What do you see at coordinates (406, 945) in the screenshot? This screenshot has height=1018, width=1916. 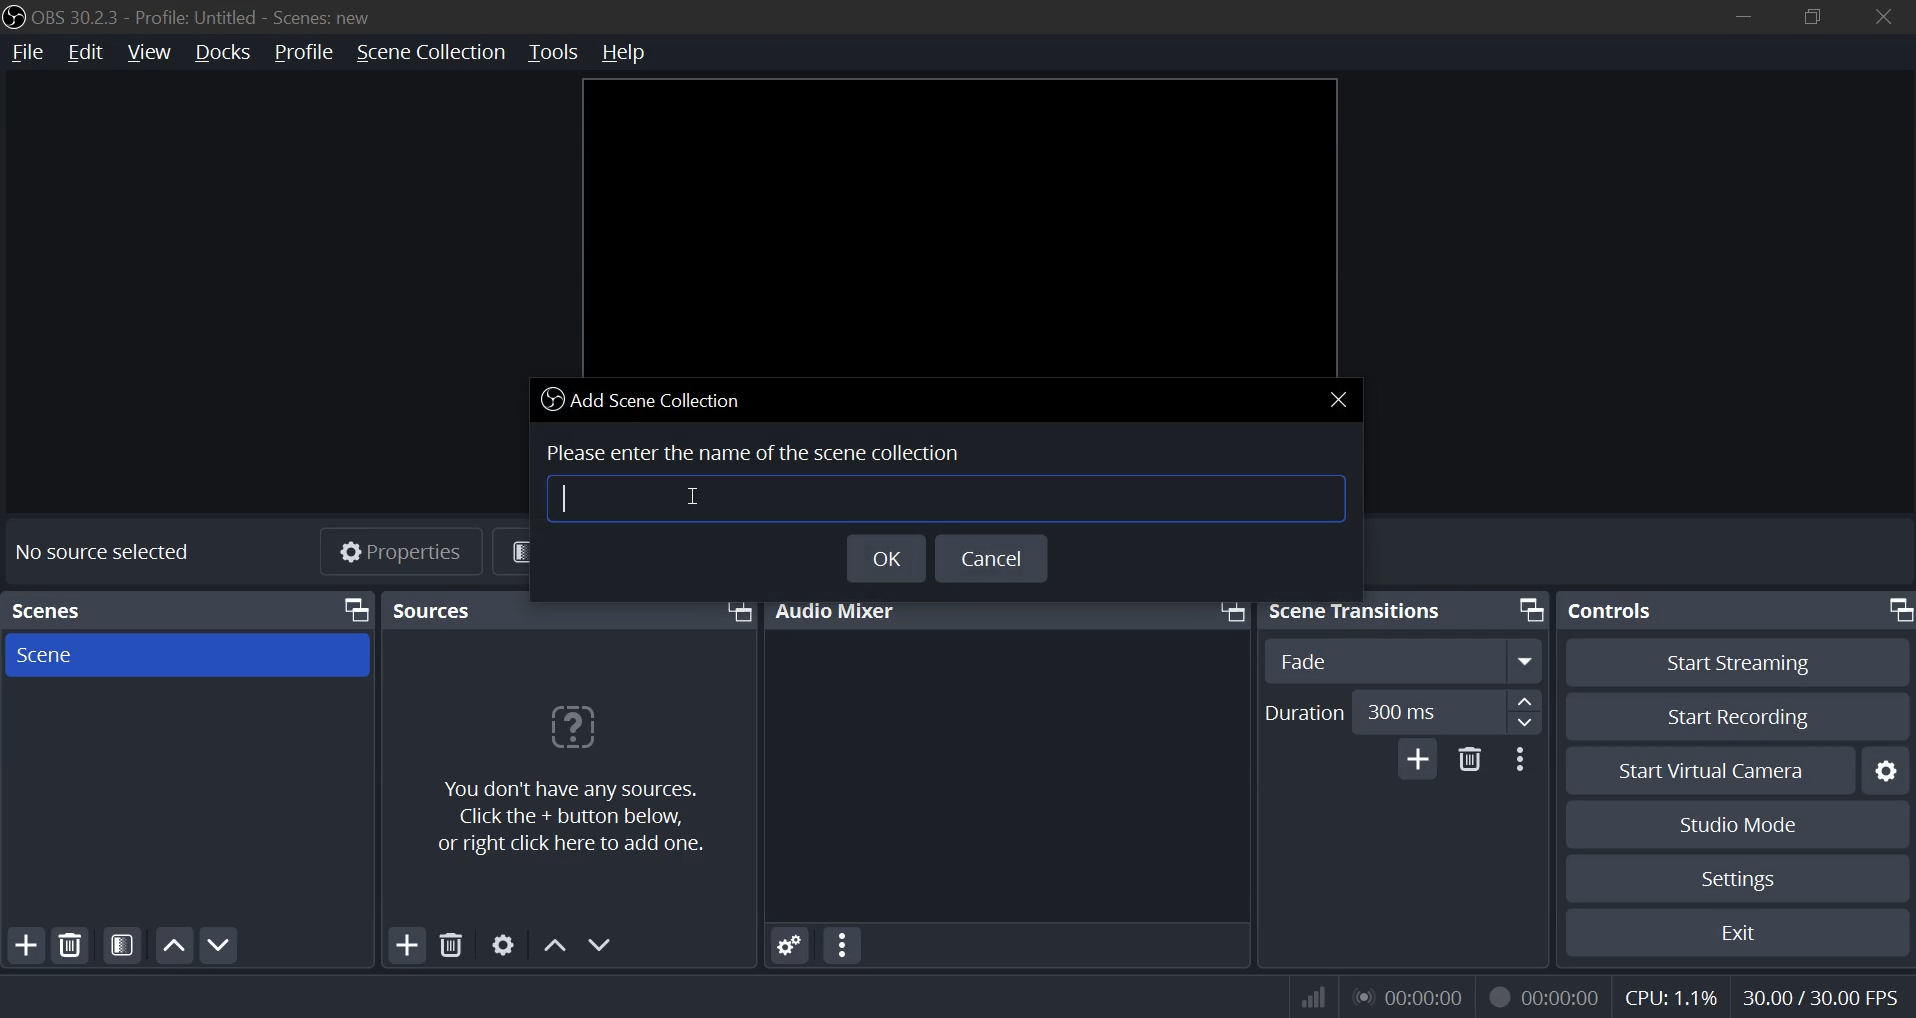 I see `add` at bounding box center [406, 945].